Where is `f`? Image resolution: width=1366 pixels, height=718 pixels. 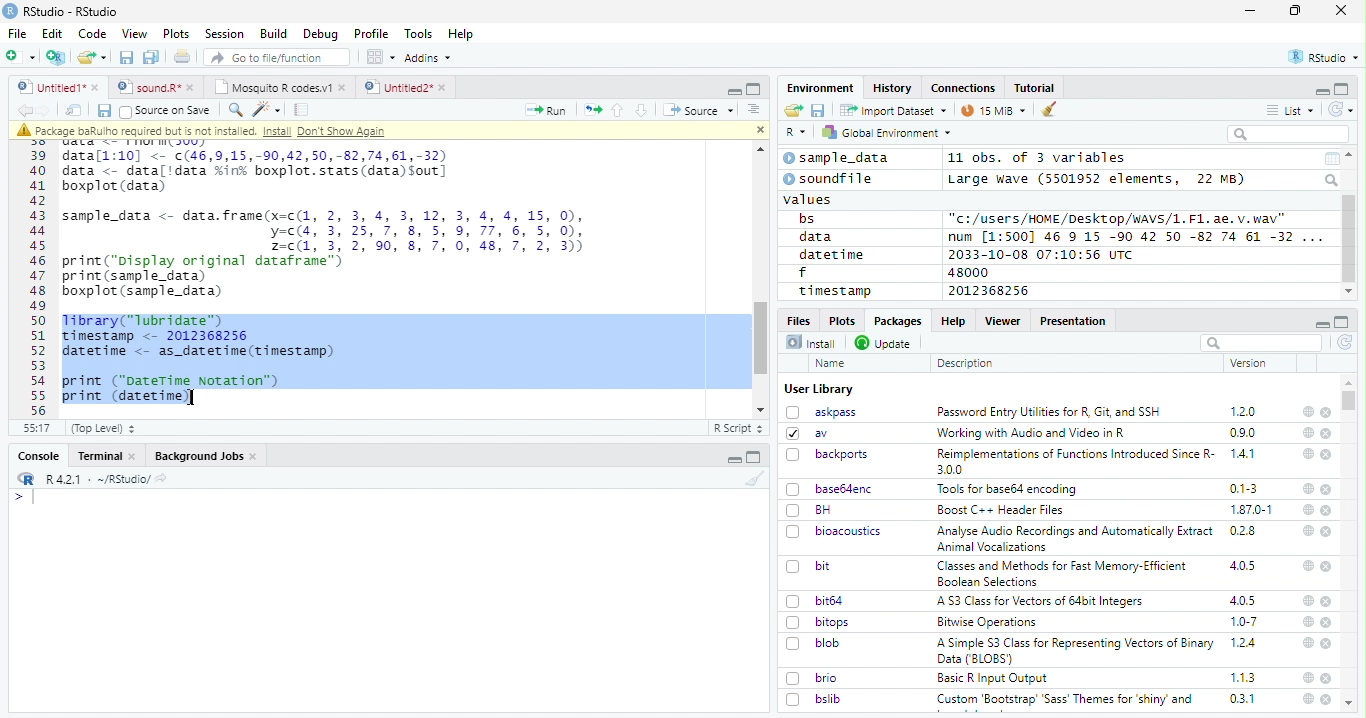
f is located at coordinates (803, 273).